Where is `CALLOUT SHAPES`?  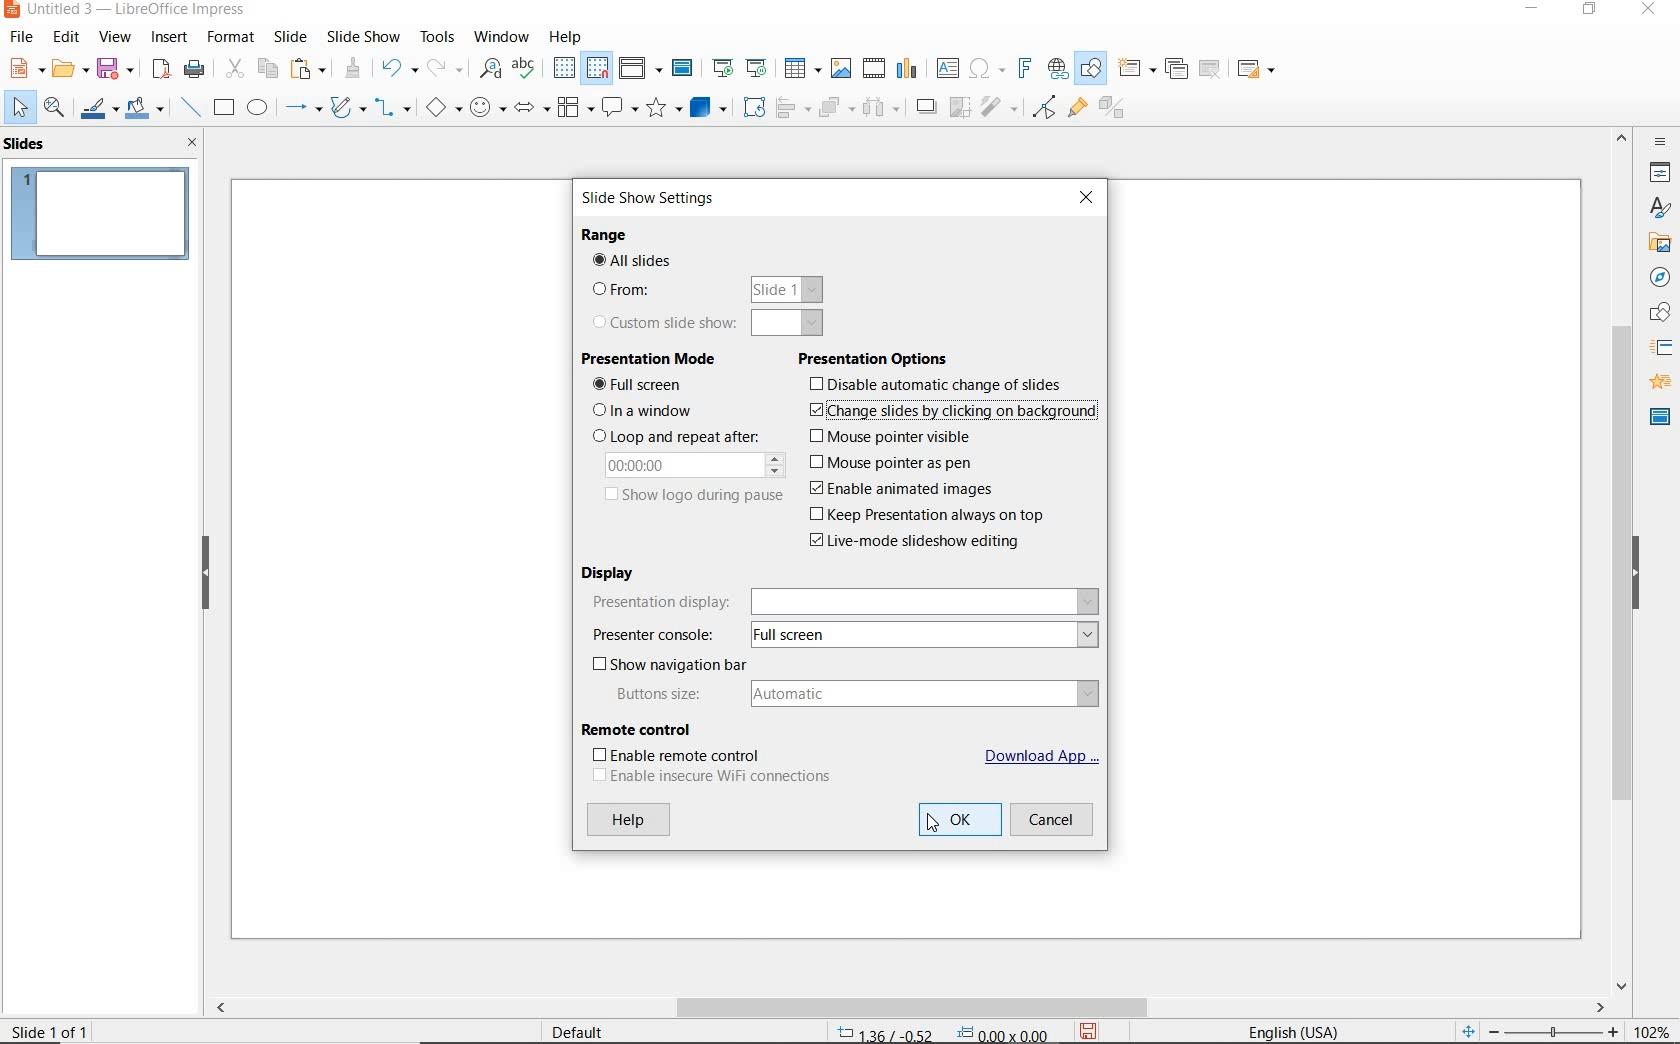
CALLOUT SHAPES is located at coordinates (617, 109).